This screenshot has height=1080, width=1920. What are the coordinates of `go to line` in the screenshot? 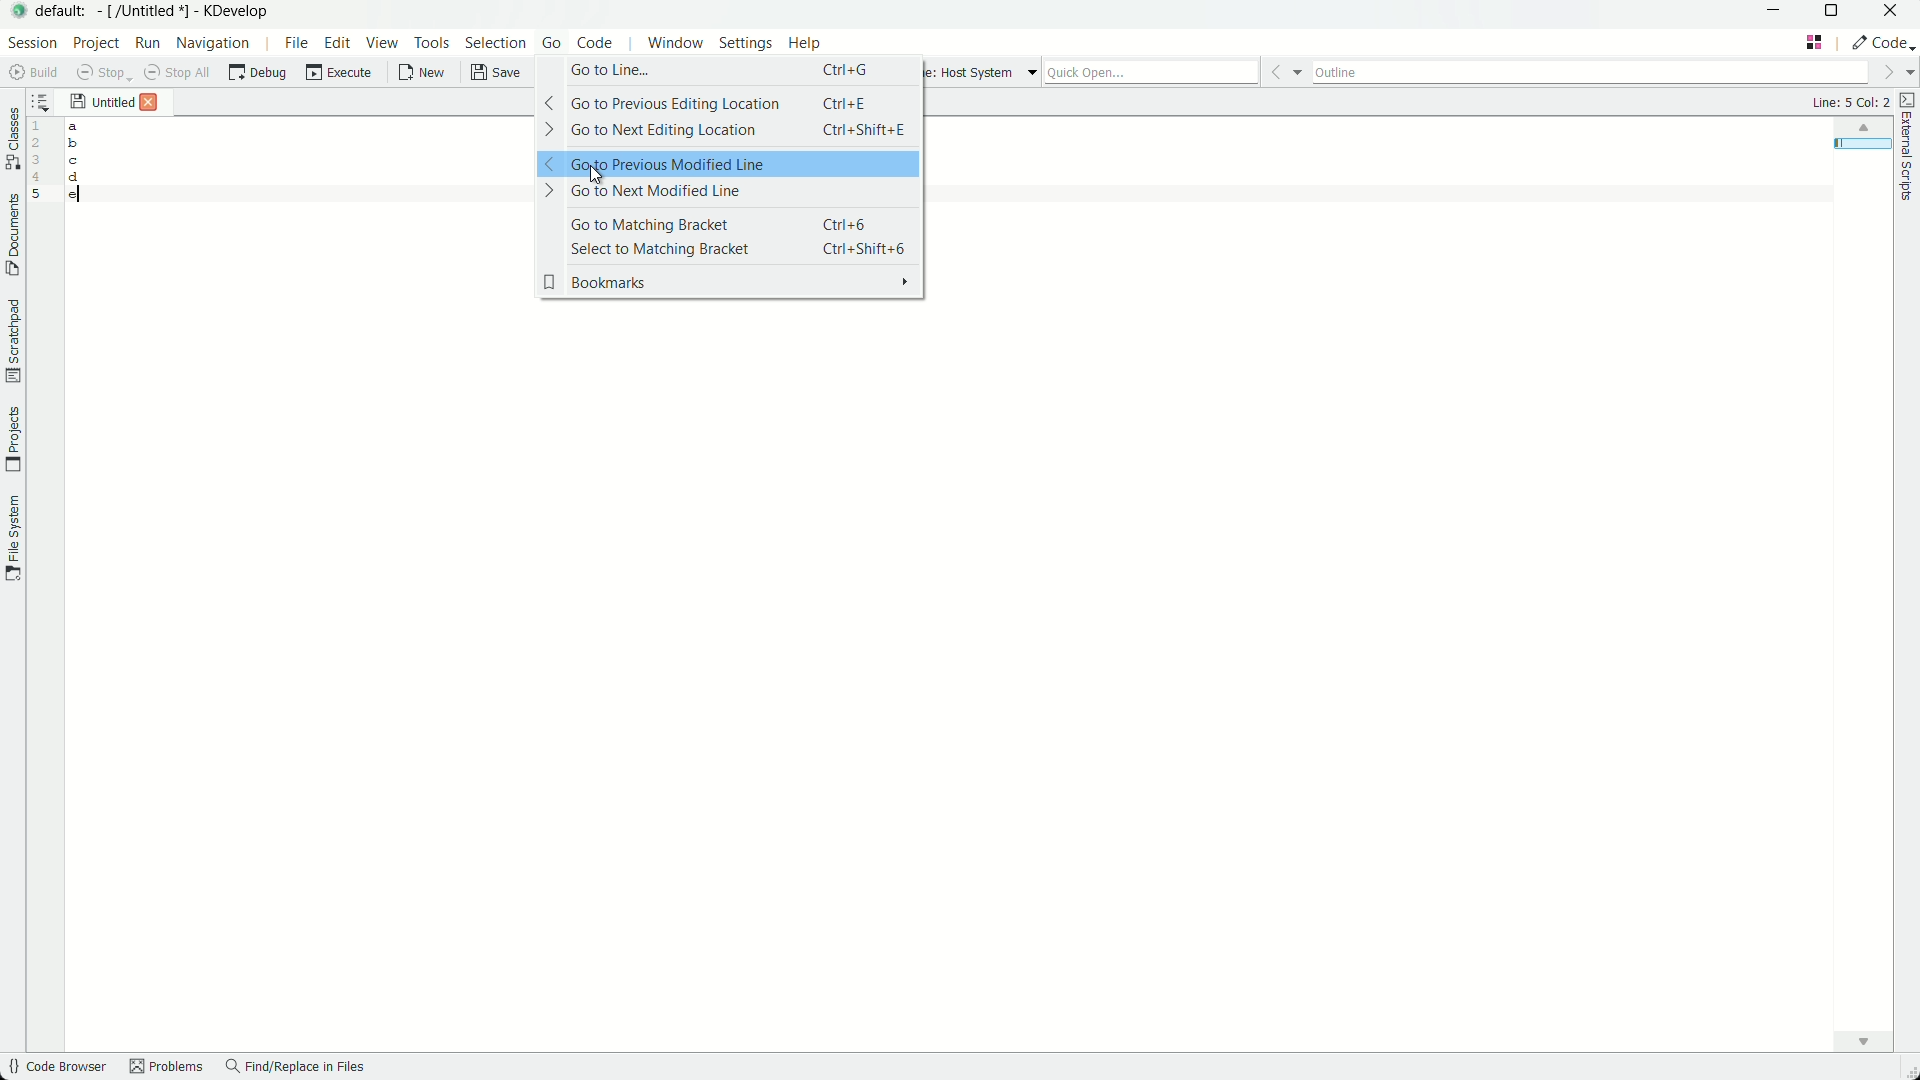 It's located at (728, 70).